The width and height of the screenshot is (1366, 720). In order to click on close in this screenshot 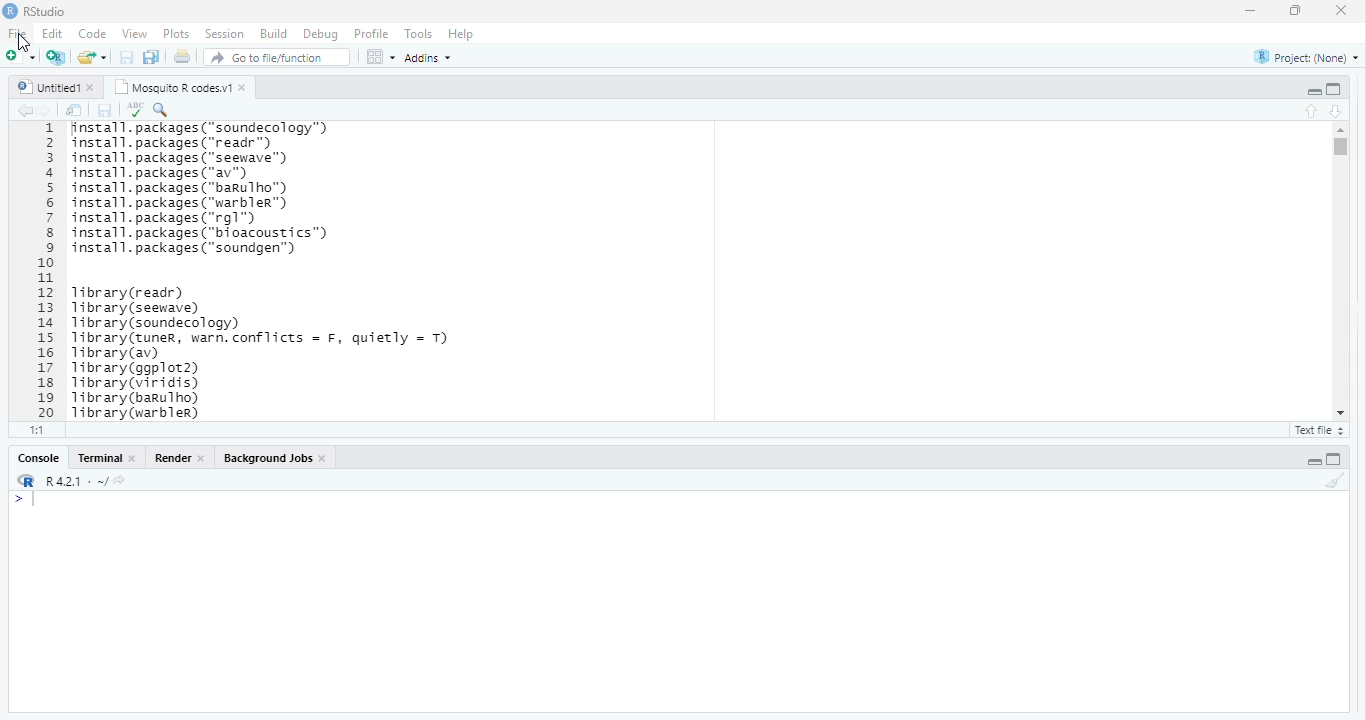, I will do `click(325, 459)`.